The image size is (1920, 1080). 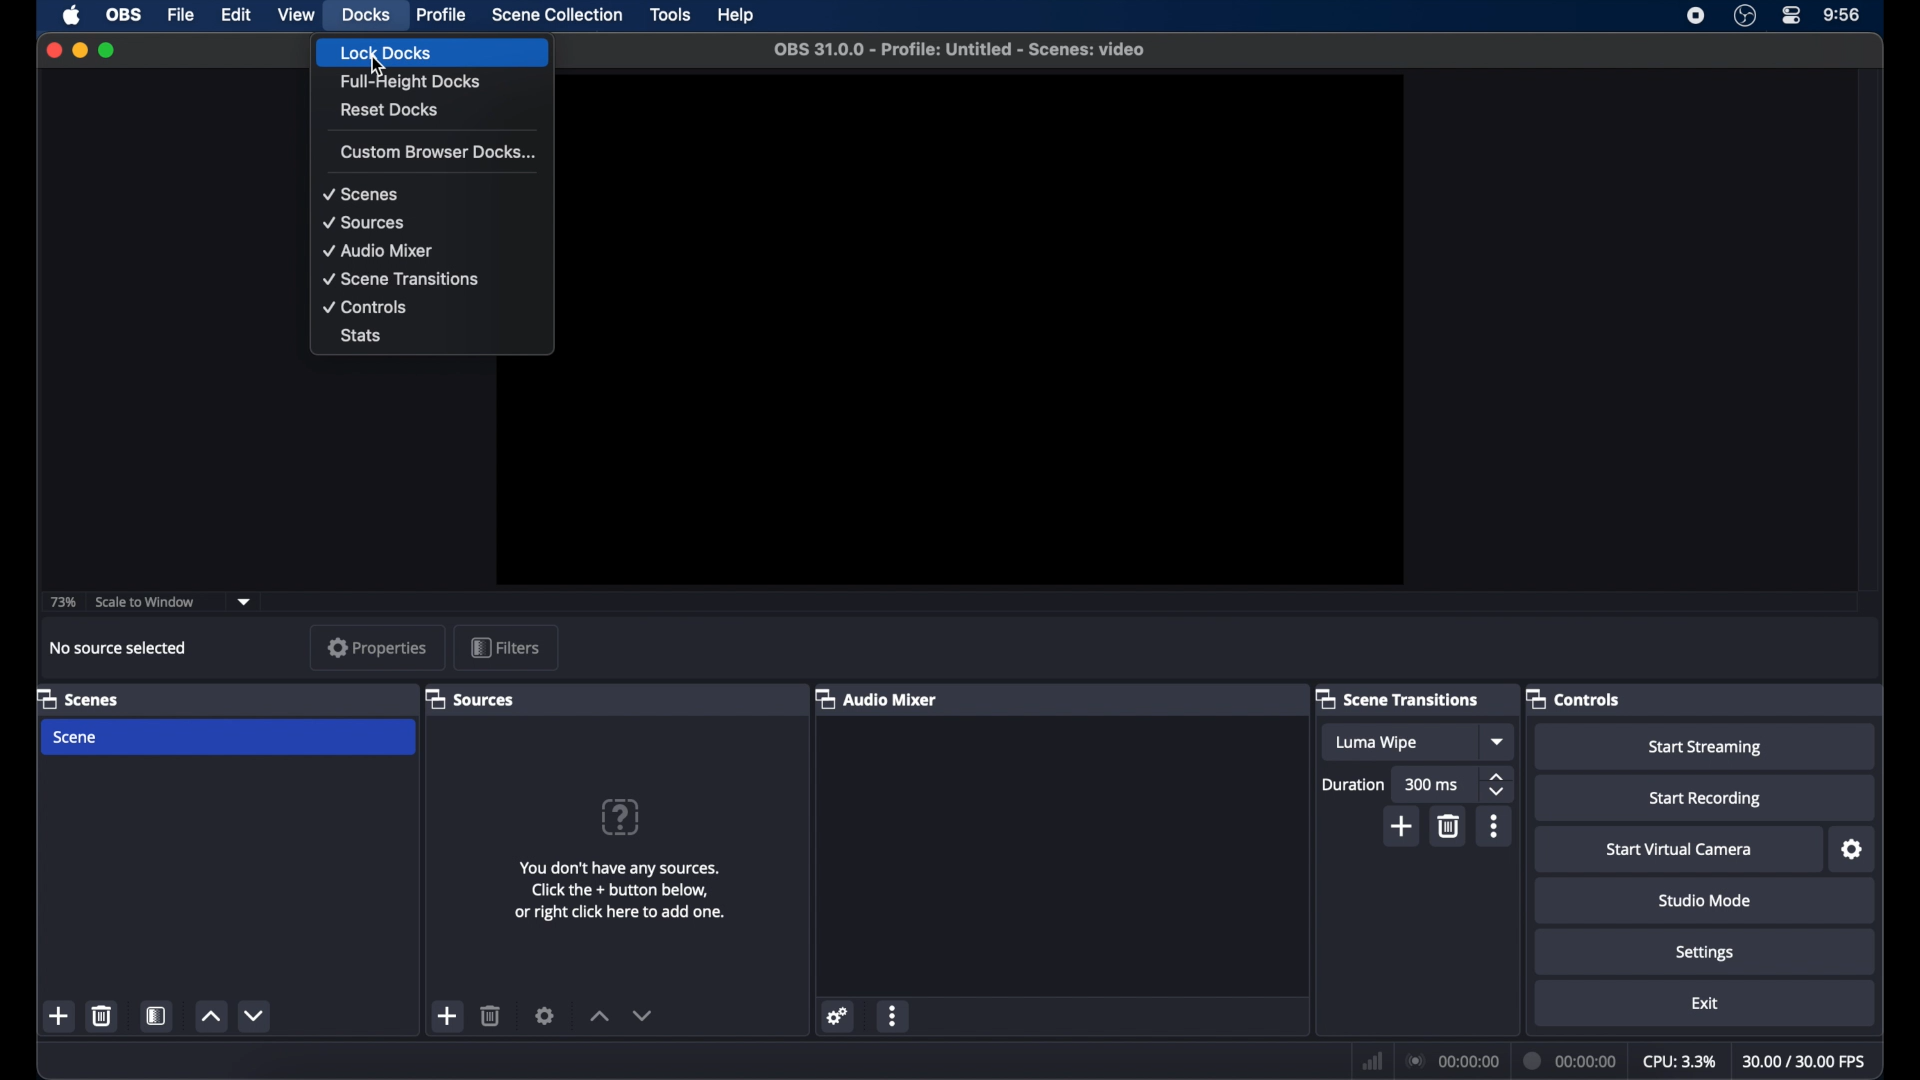 I want to click on 73%, so click(x=62, y=602).